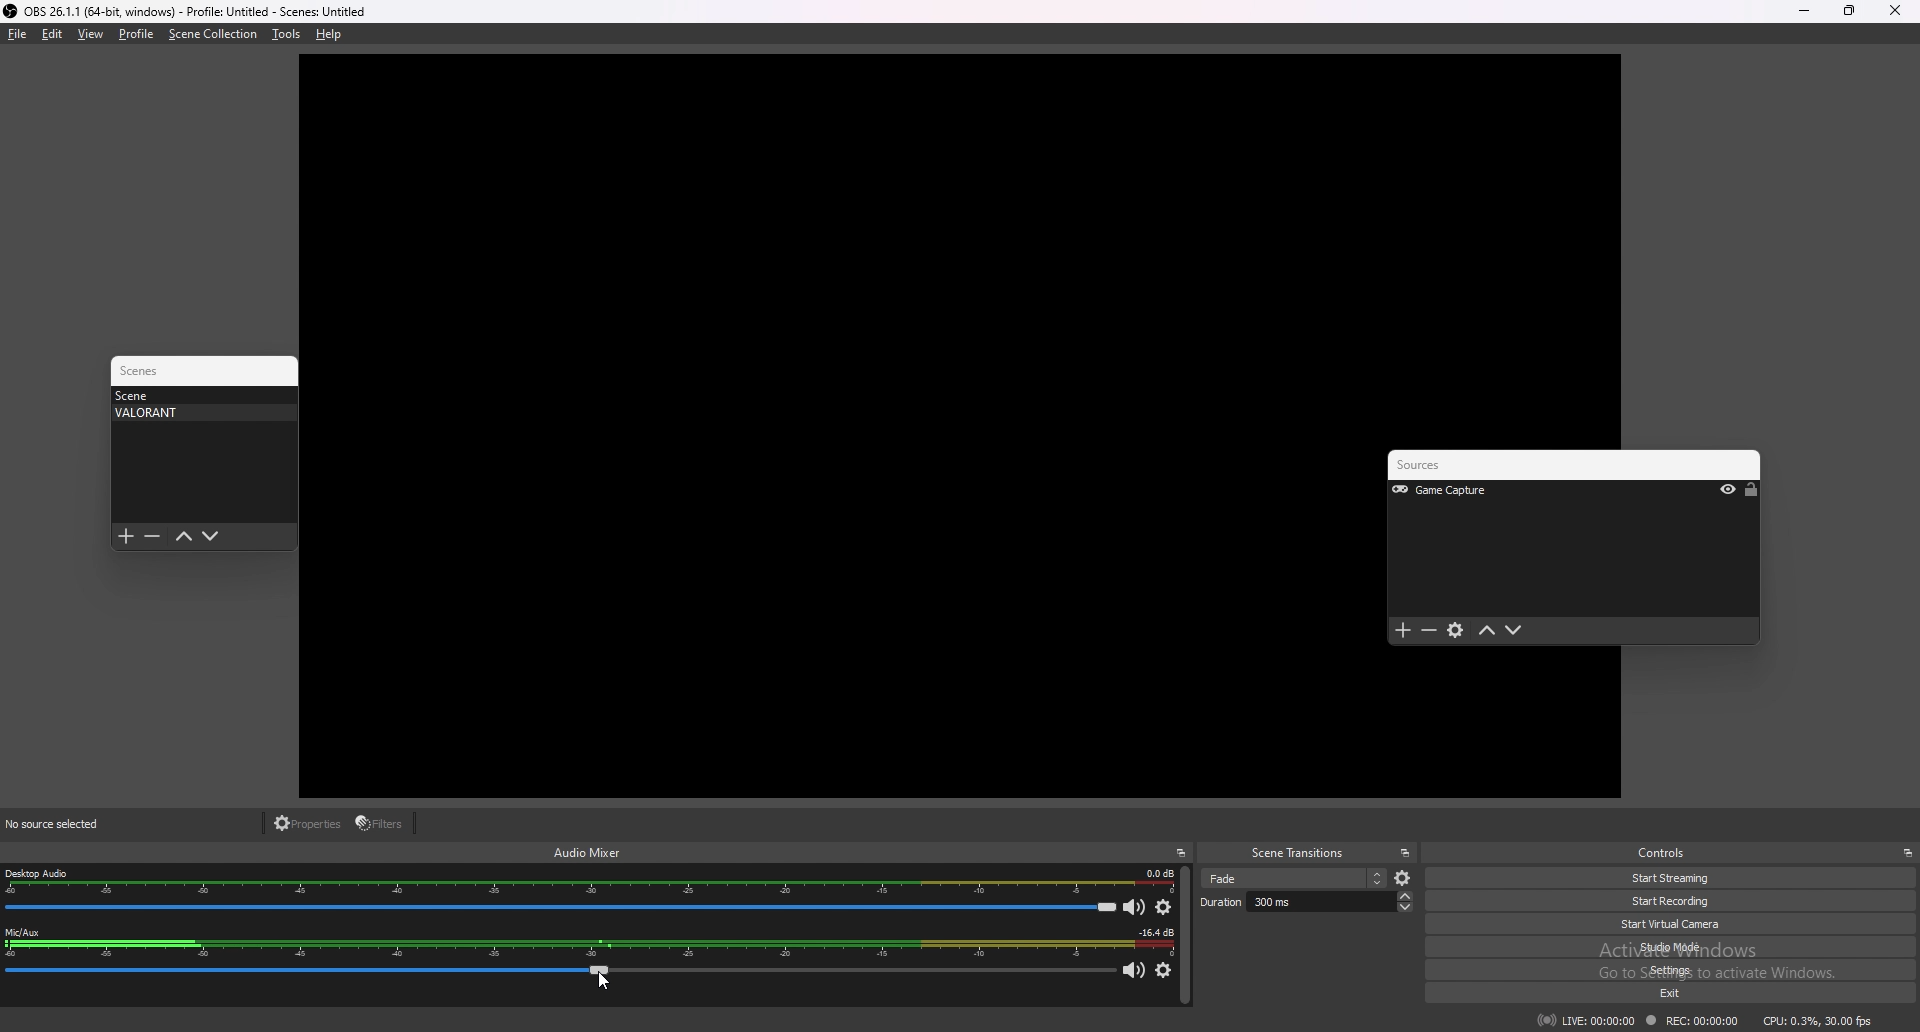 The height and width of the screenshot is (1032, 1920). I want to click on mute desktop audio, so click(1135, 906).